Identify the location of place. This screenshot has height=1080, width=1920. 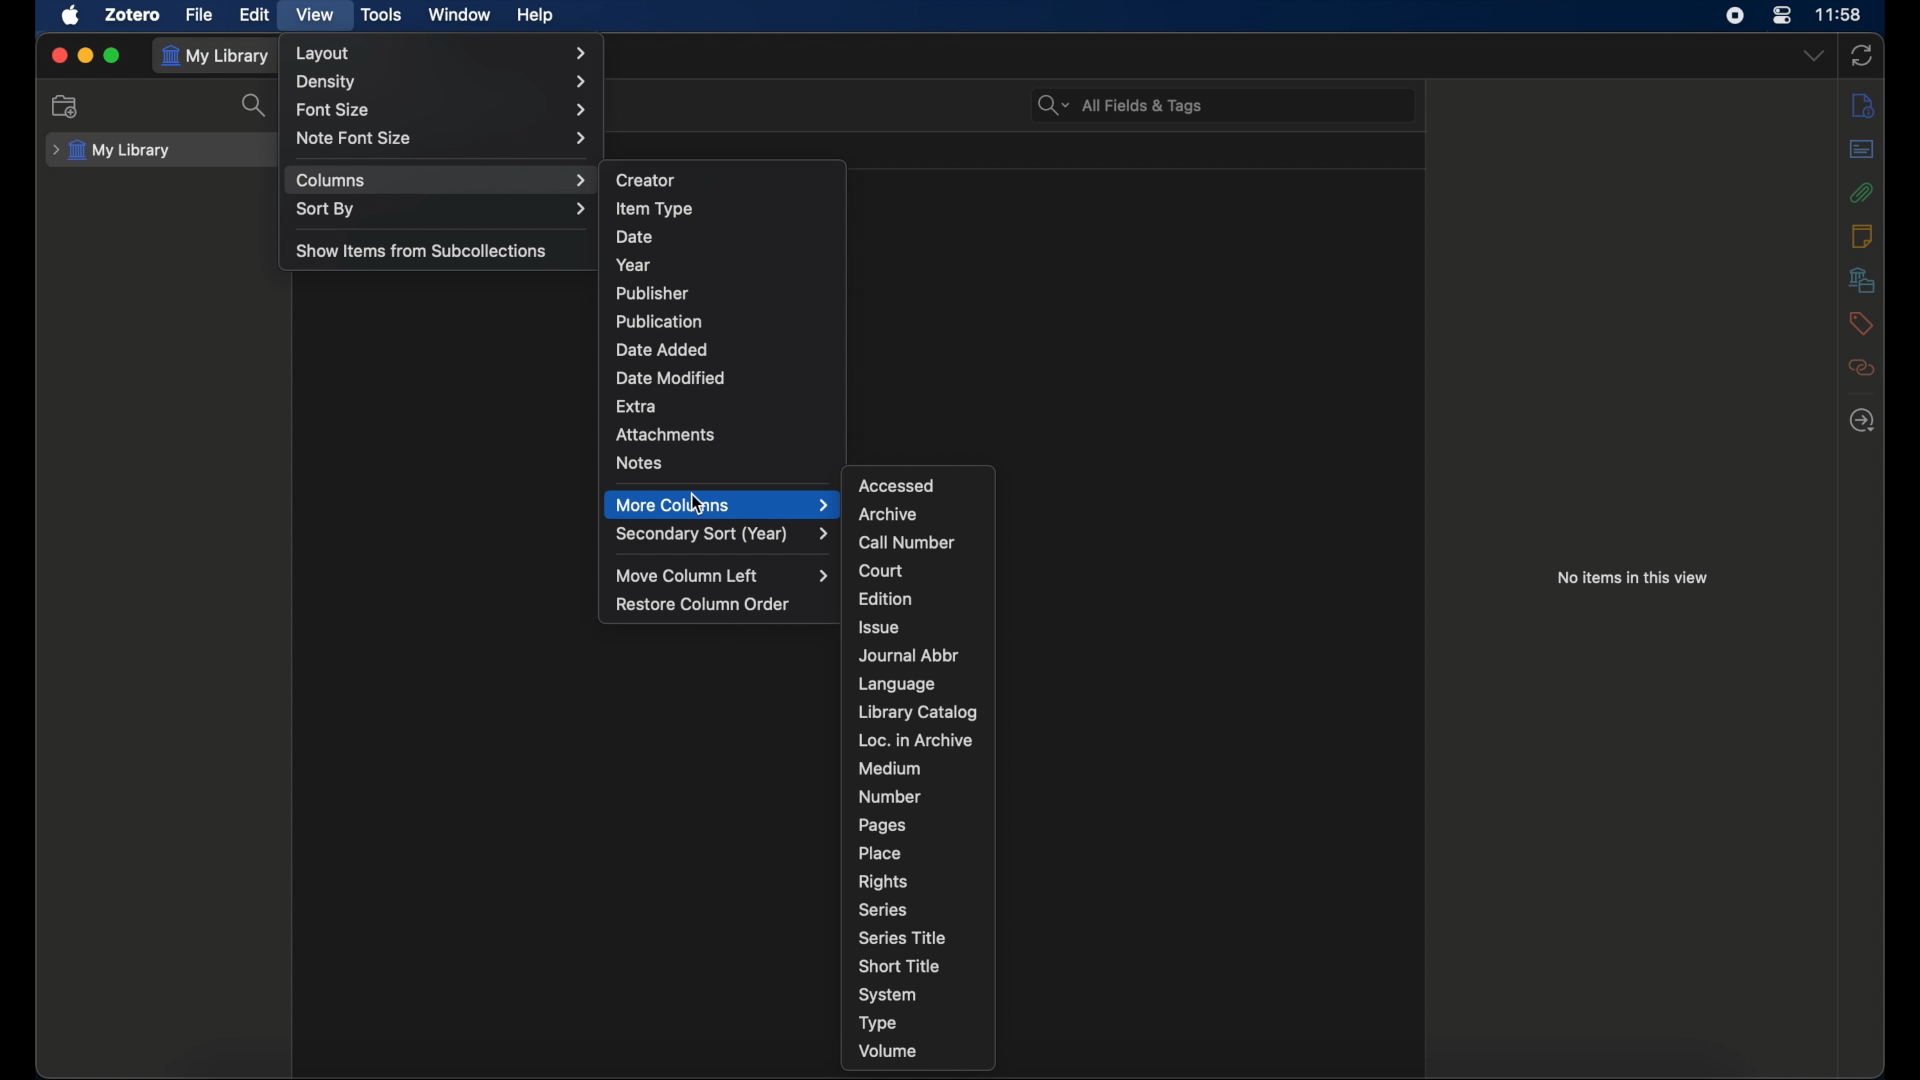
(880, 852).